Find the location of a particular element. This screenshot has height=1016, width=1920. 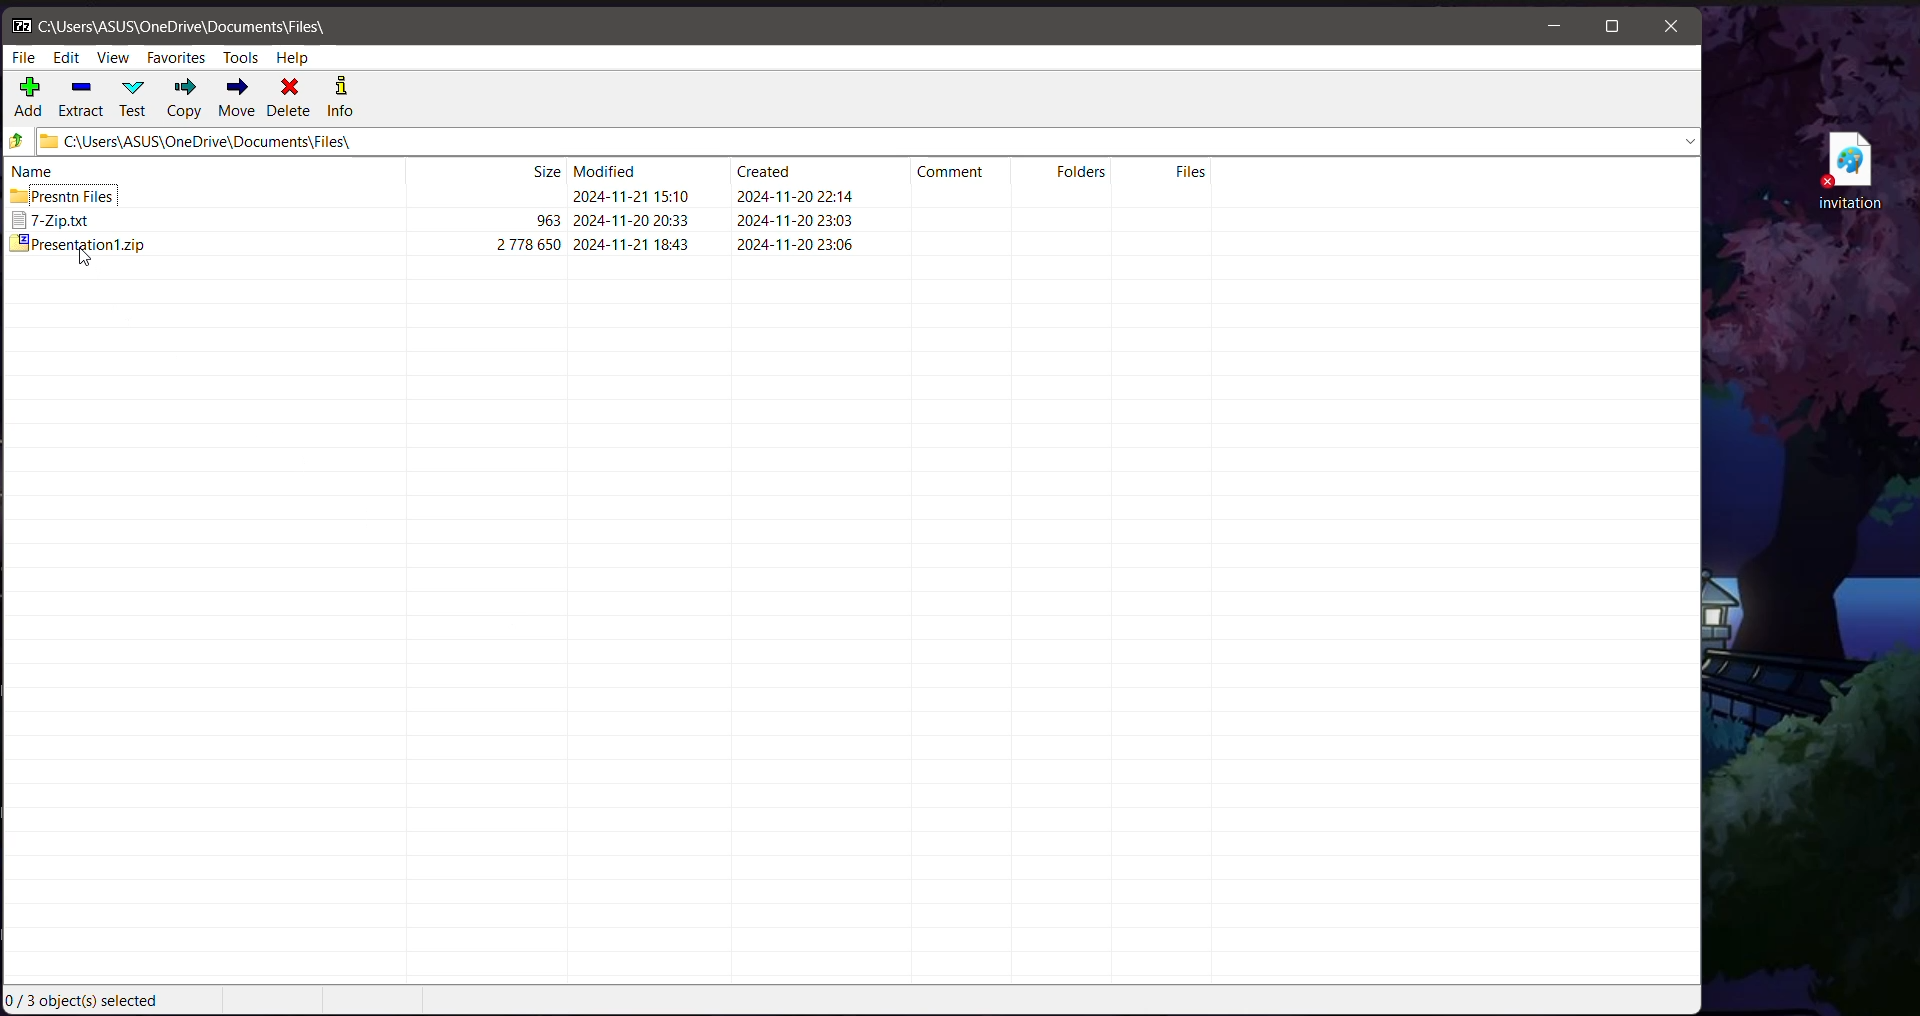

Favorites is located at coordinates (177, 59).